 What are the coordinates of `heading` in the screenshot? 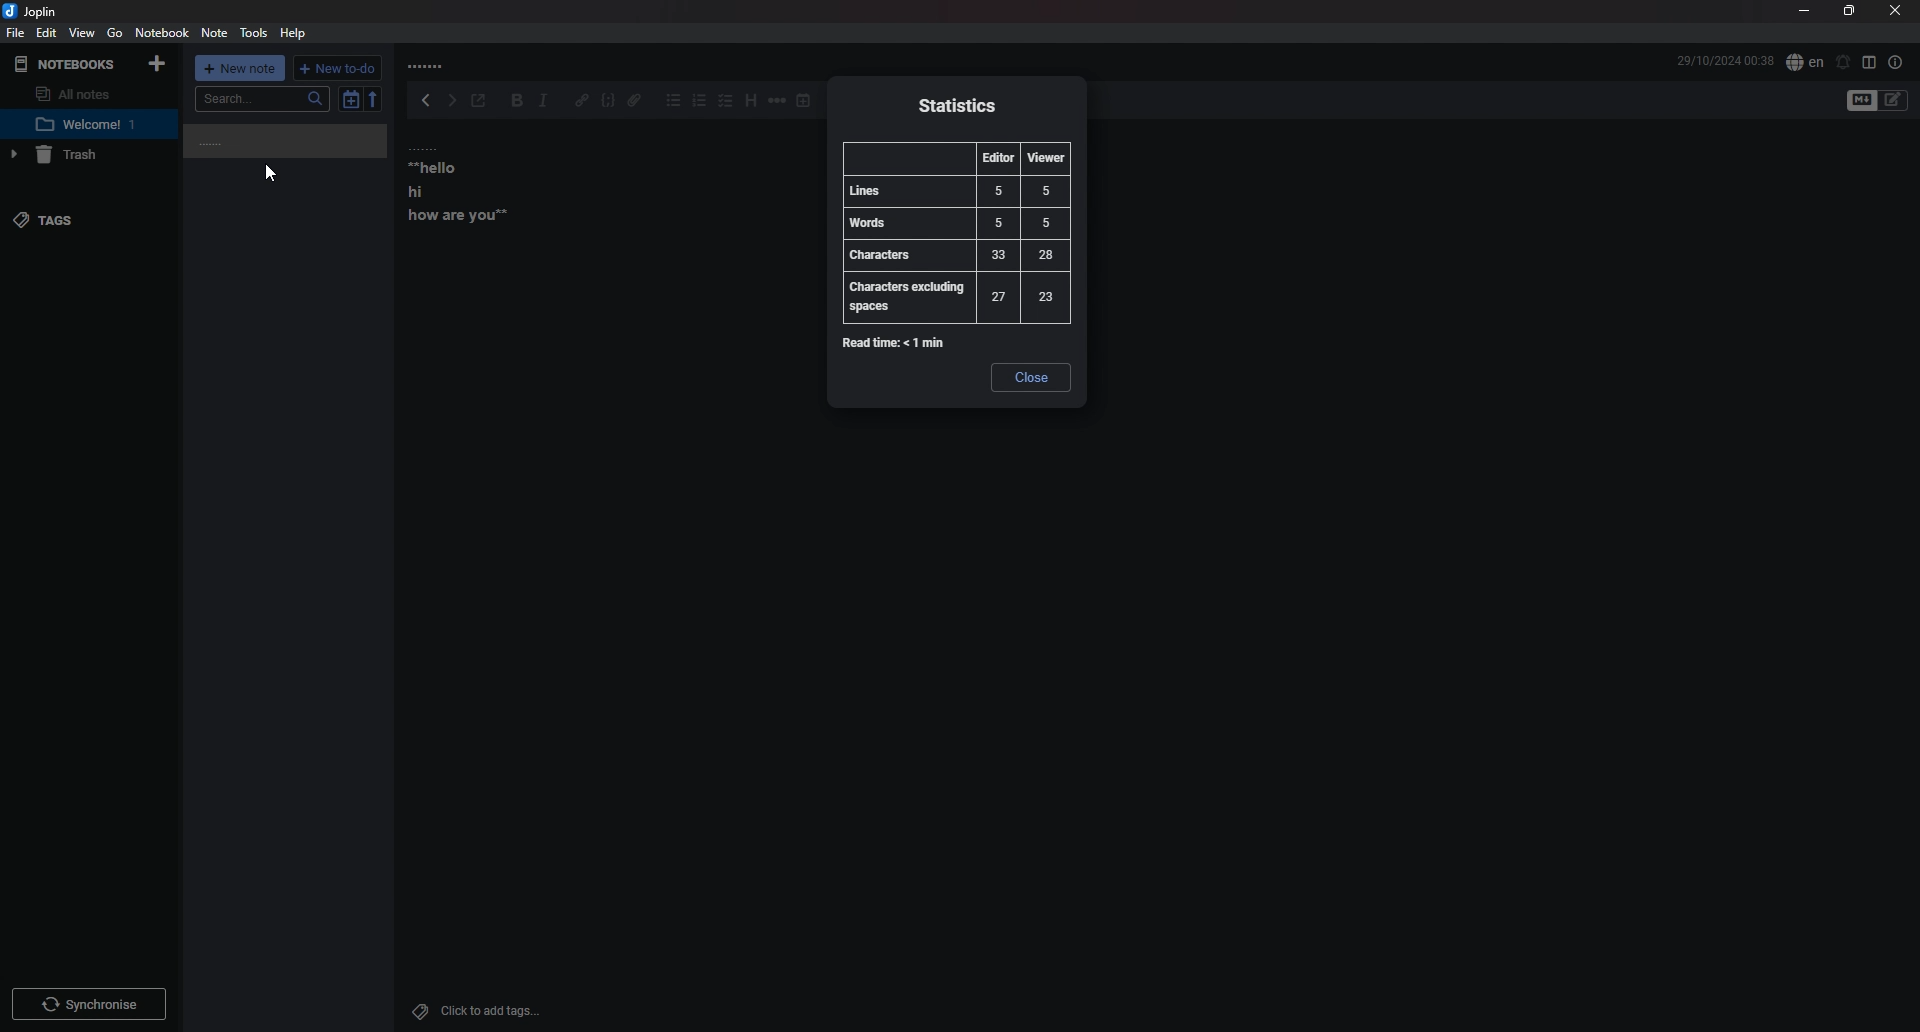 It's located at (750, 101).